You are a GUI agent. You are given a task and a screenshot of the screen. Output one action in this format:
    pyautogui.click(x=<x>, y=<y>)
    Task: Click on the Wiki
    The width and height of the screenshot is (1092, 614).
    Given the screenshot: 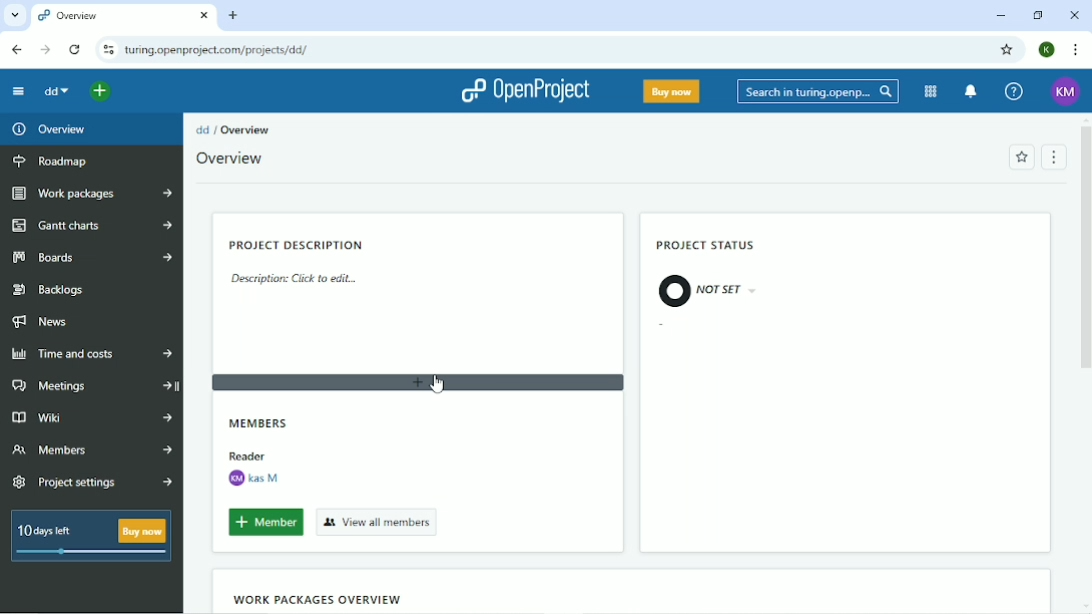 What is the action you would take?
    pyautogui.click(x=92, y=419)
    